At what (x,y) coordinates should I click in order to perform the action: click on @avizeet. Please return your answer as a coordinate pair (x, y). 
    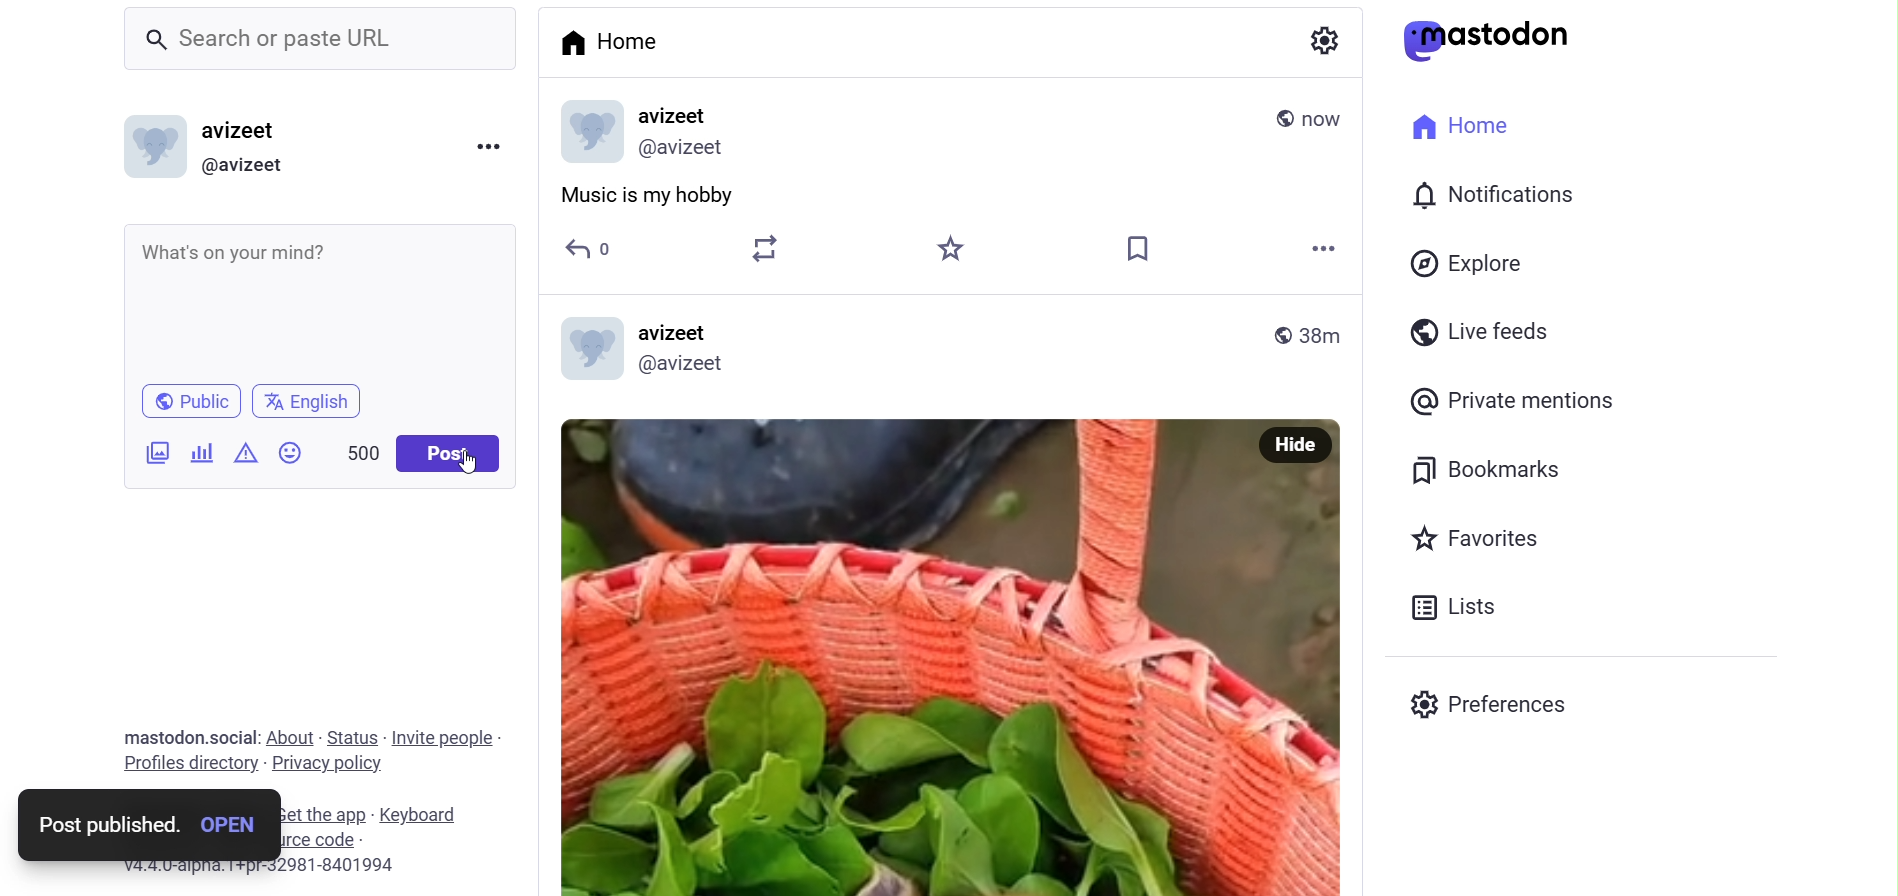
    Looking at the image, I should click on (689, 149).